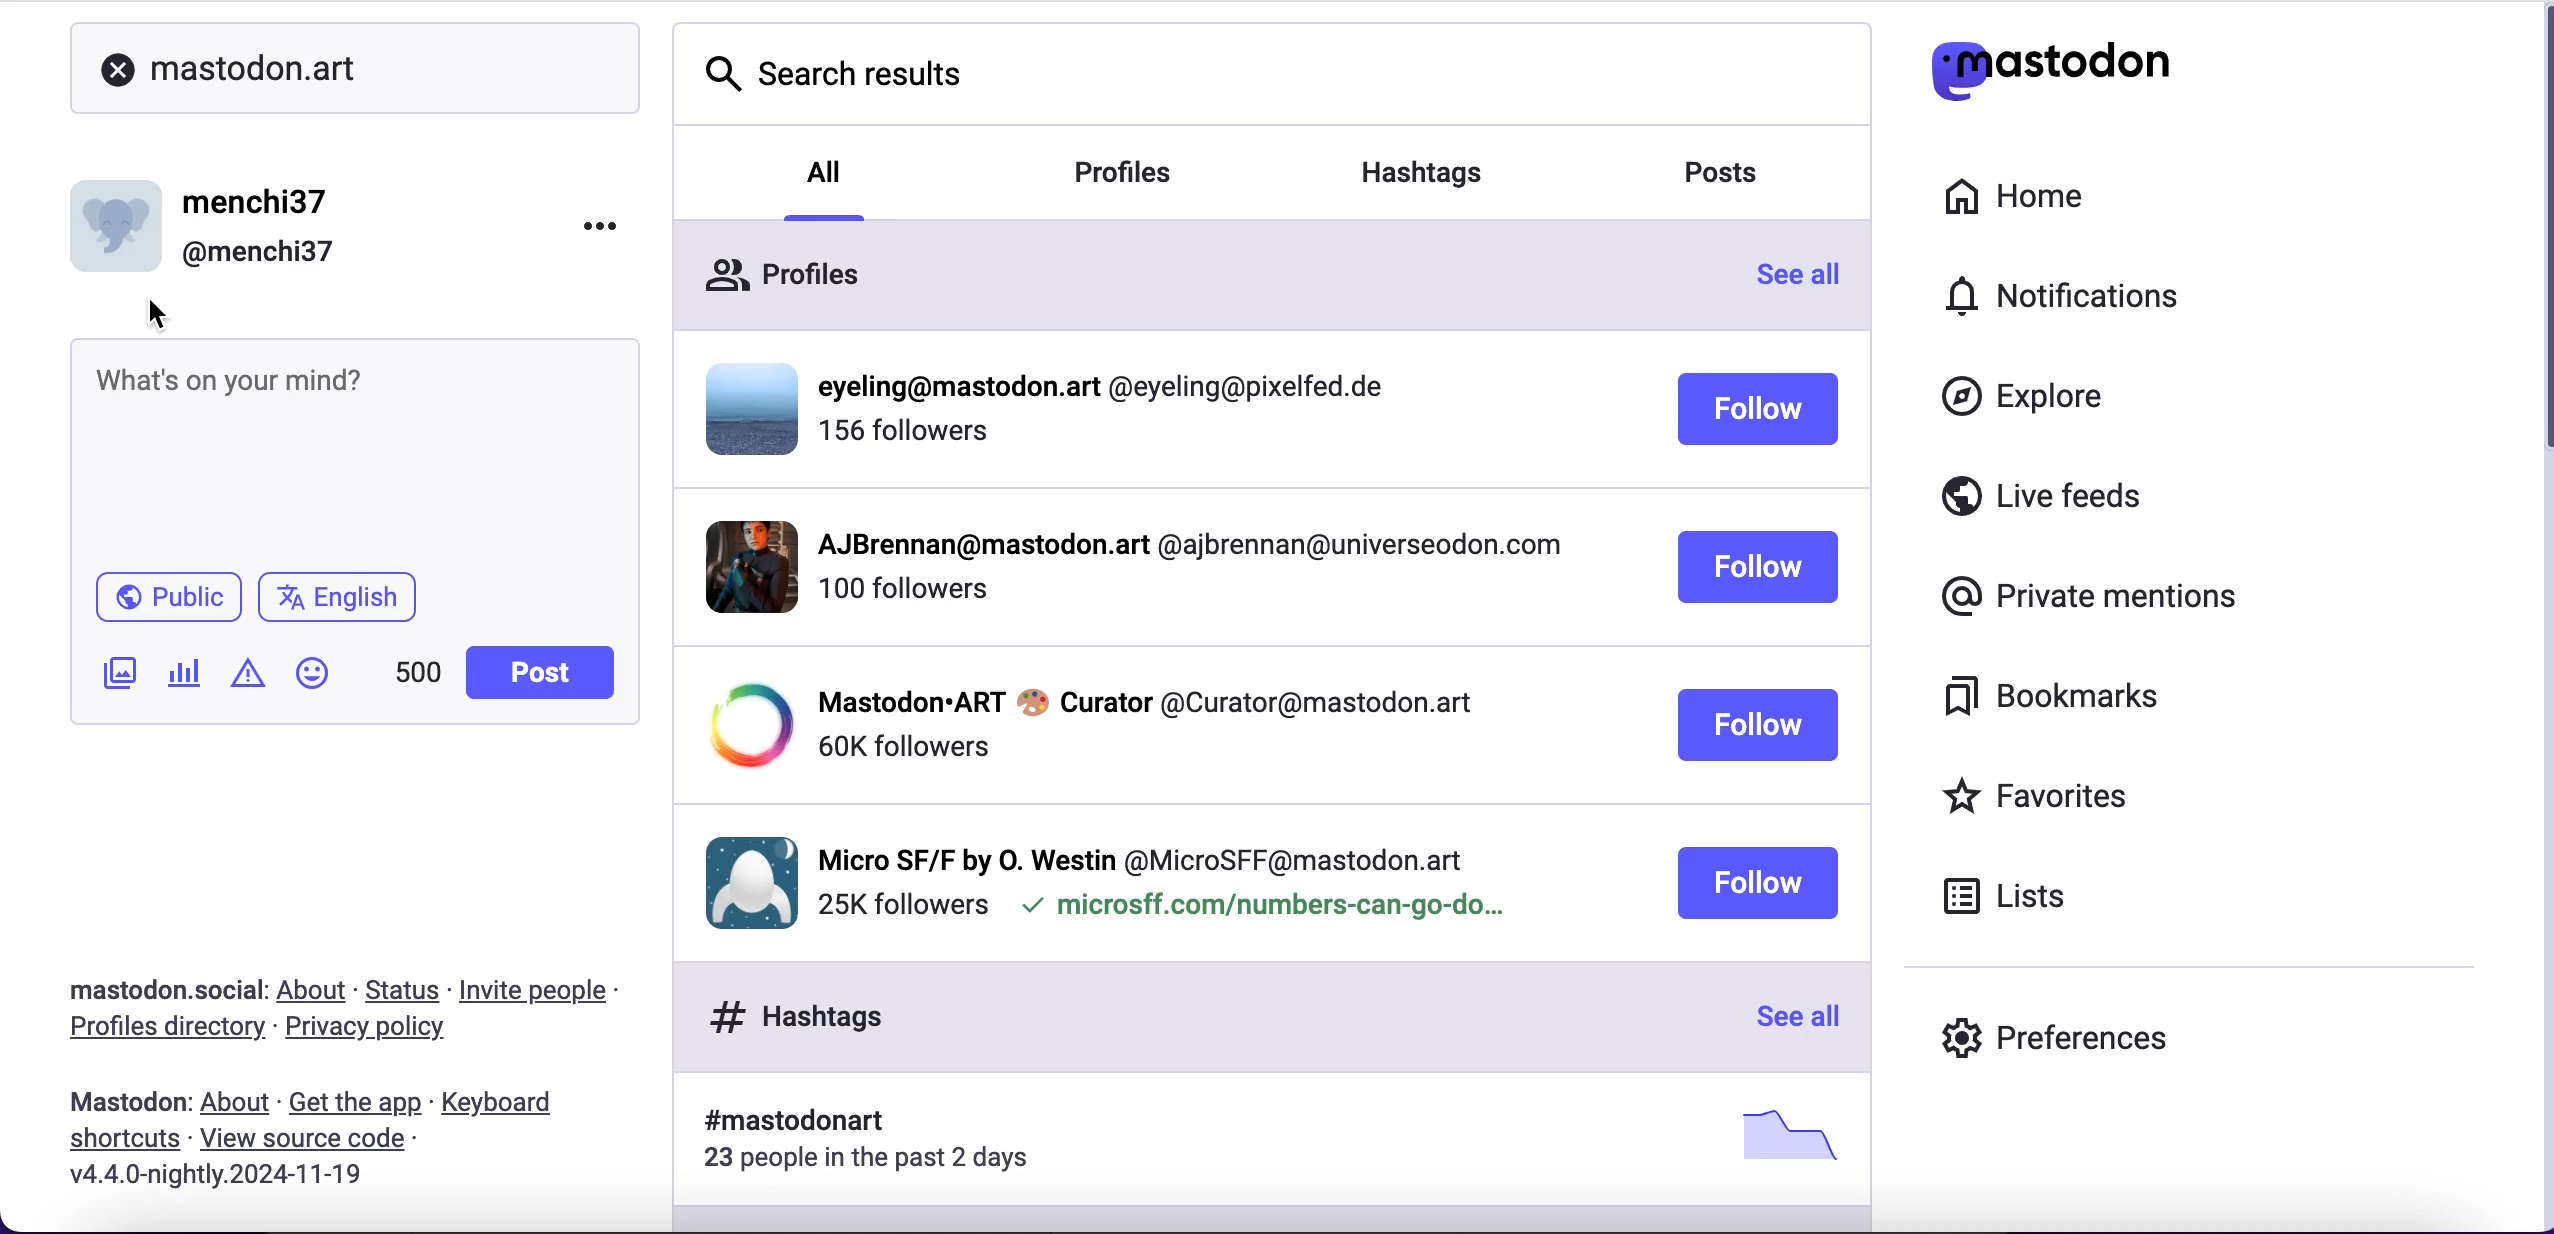  Describe the element at coordinates (230, 1180) in the screenshot. I see `2024-11-19` at that location.